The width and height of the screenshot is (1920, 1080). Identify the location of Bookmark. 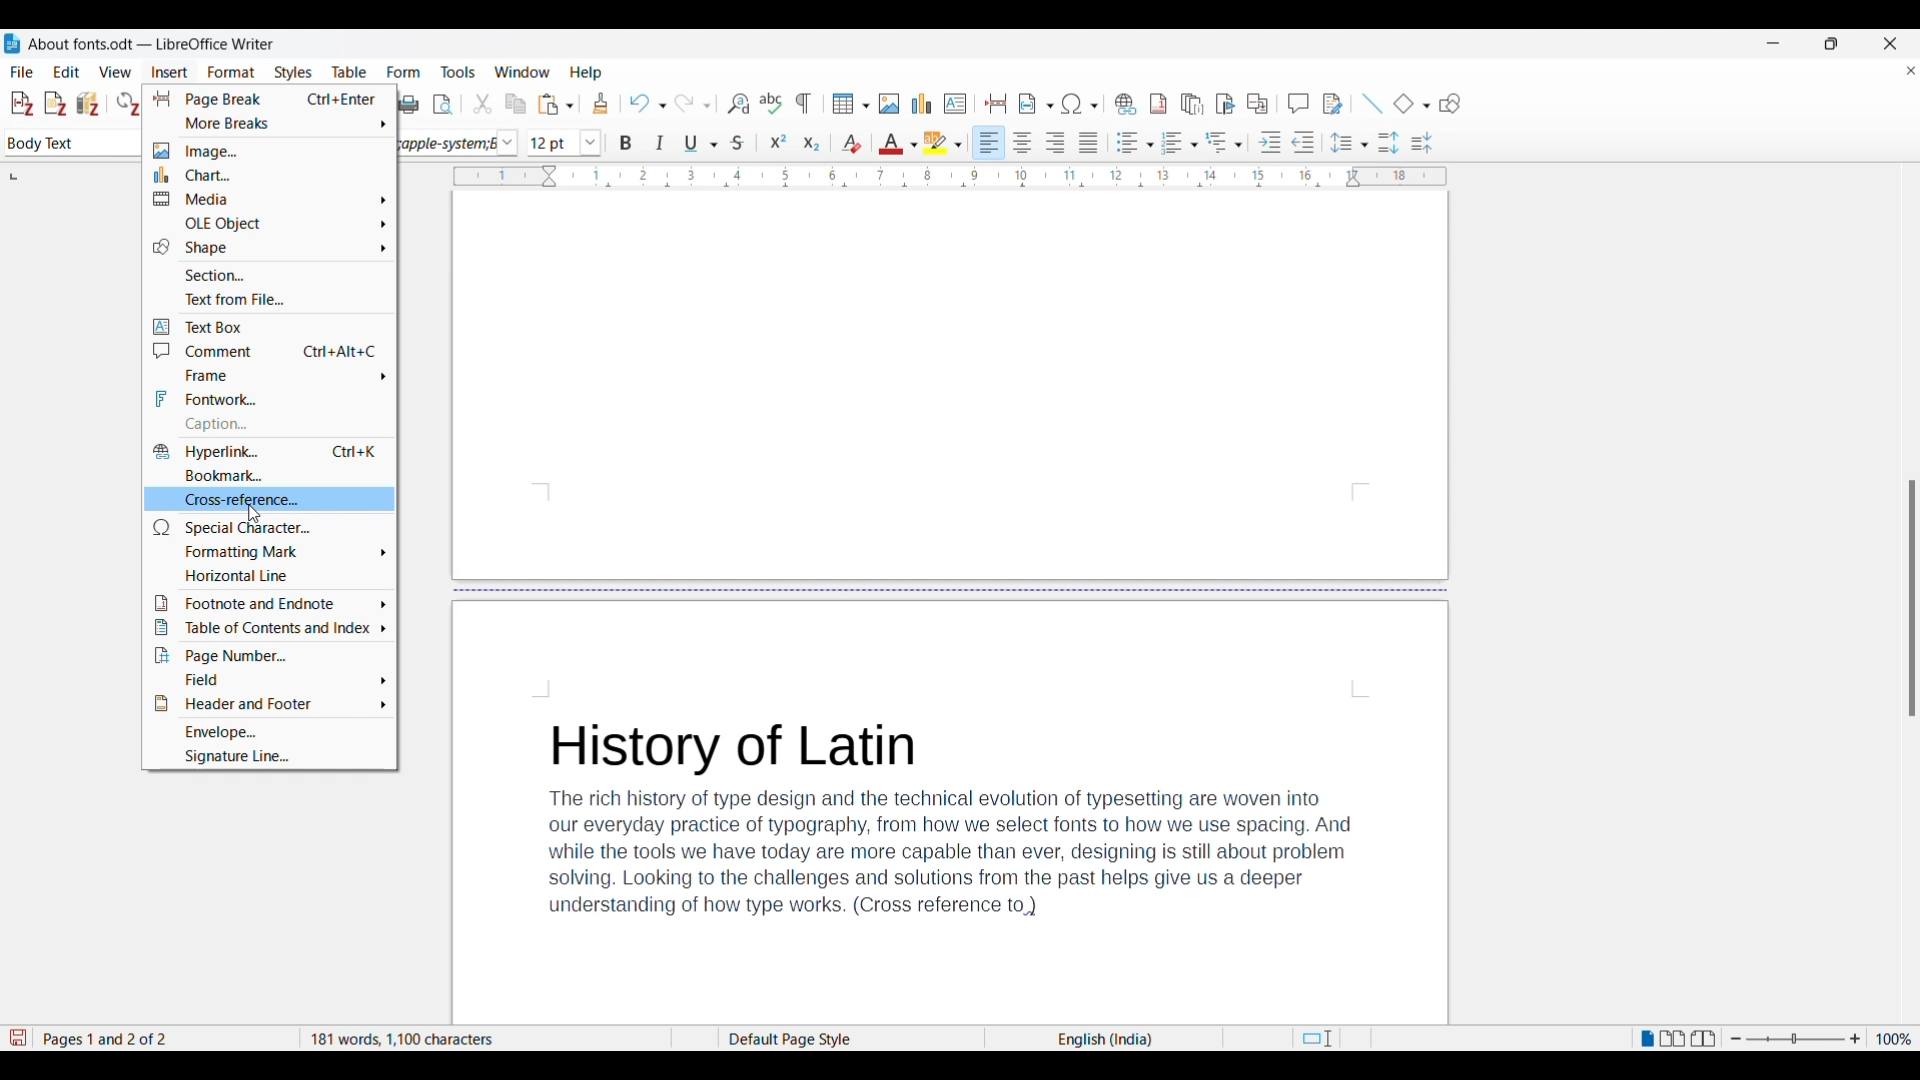
(270, 474).